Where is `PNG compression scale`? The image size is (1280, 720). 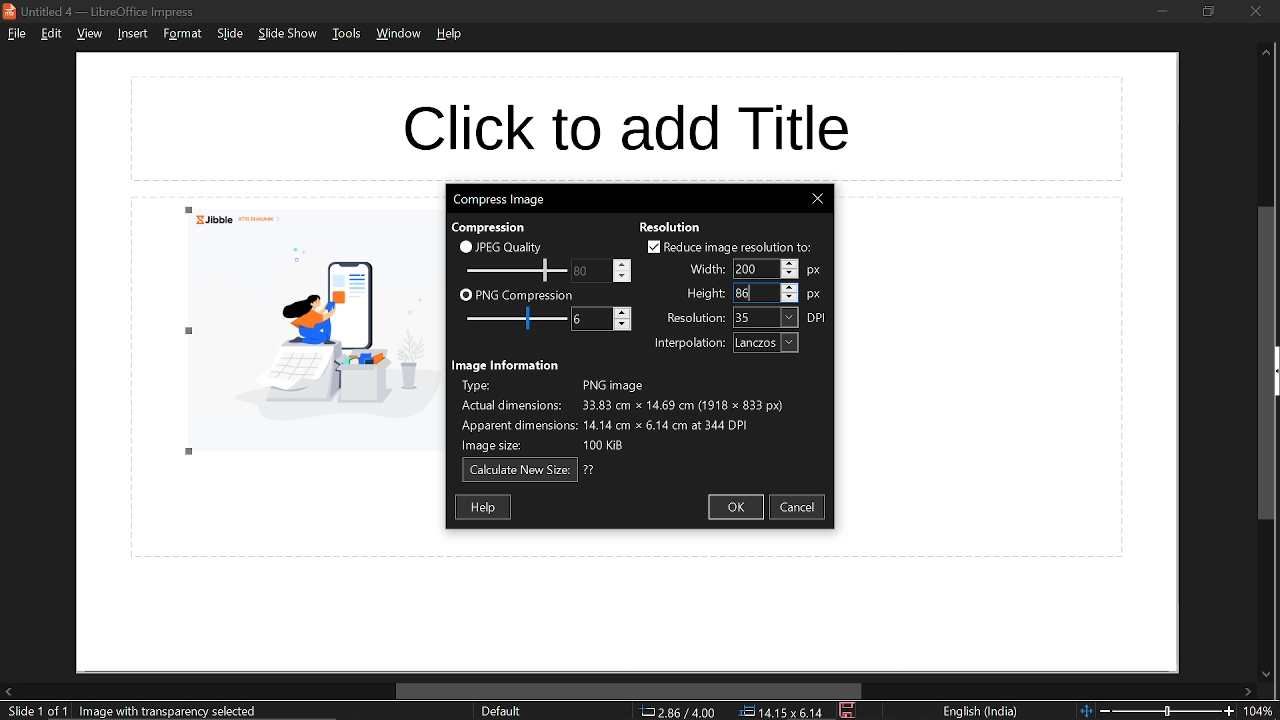
PNG compression scale is located at coordinates (589, 271).